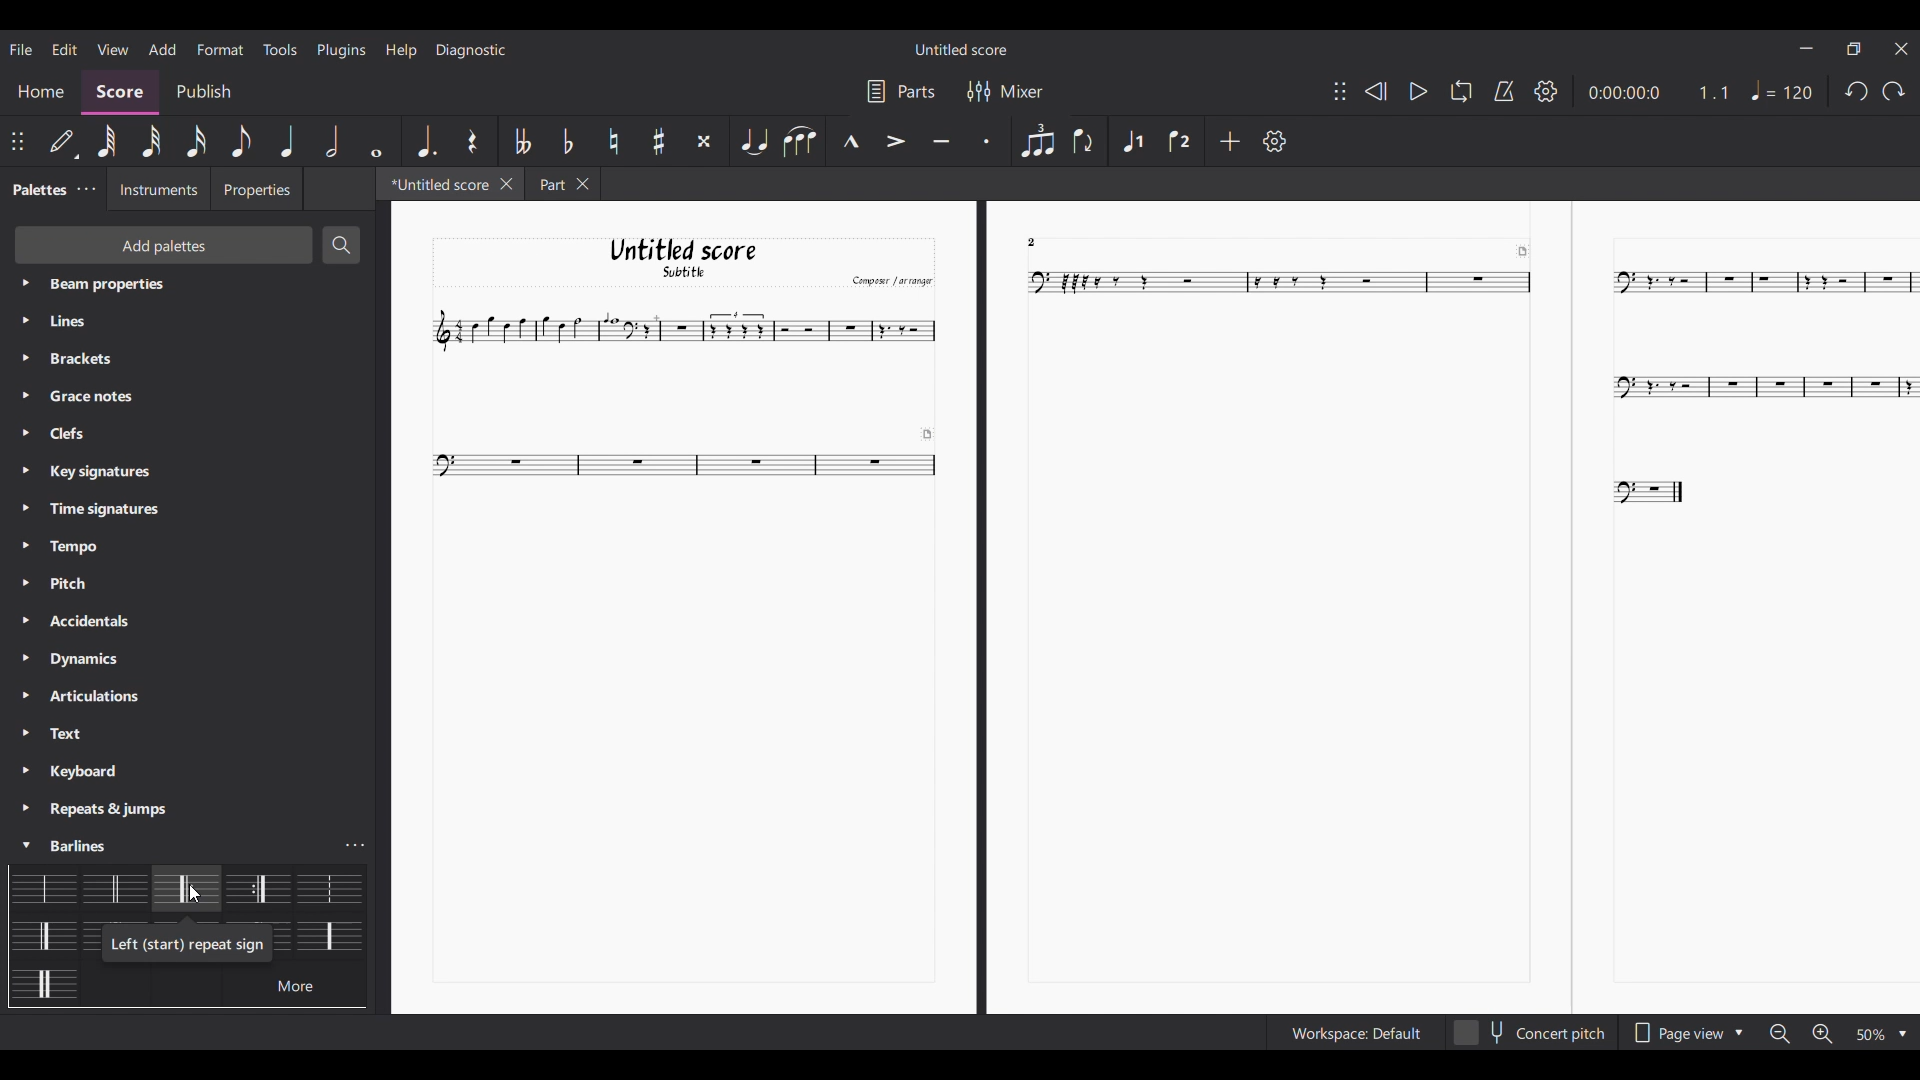 Image resolution: width=1920 pixels, height=1080 pixels. I want to click on Marcato, so click(851, 140).